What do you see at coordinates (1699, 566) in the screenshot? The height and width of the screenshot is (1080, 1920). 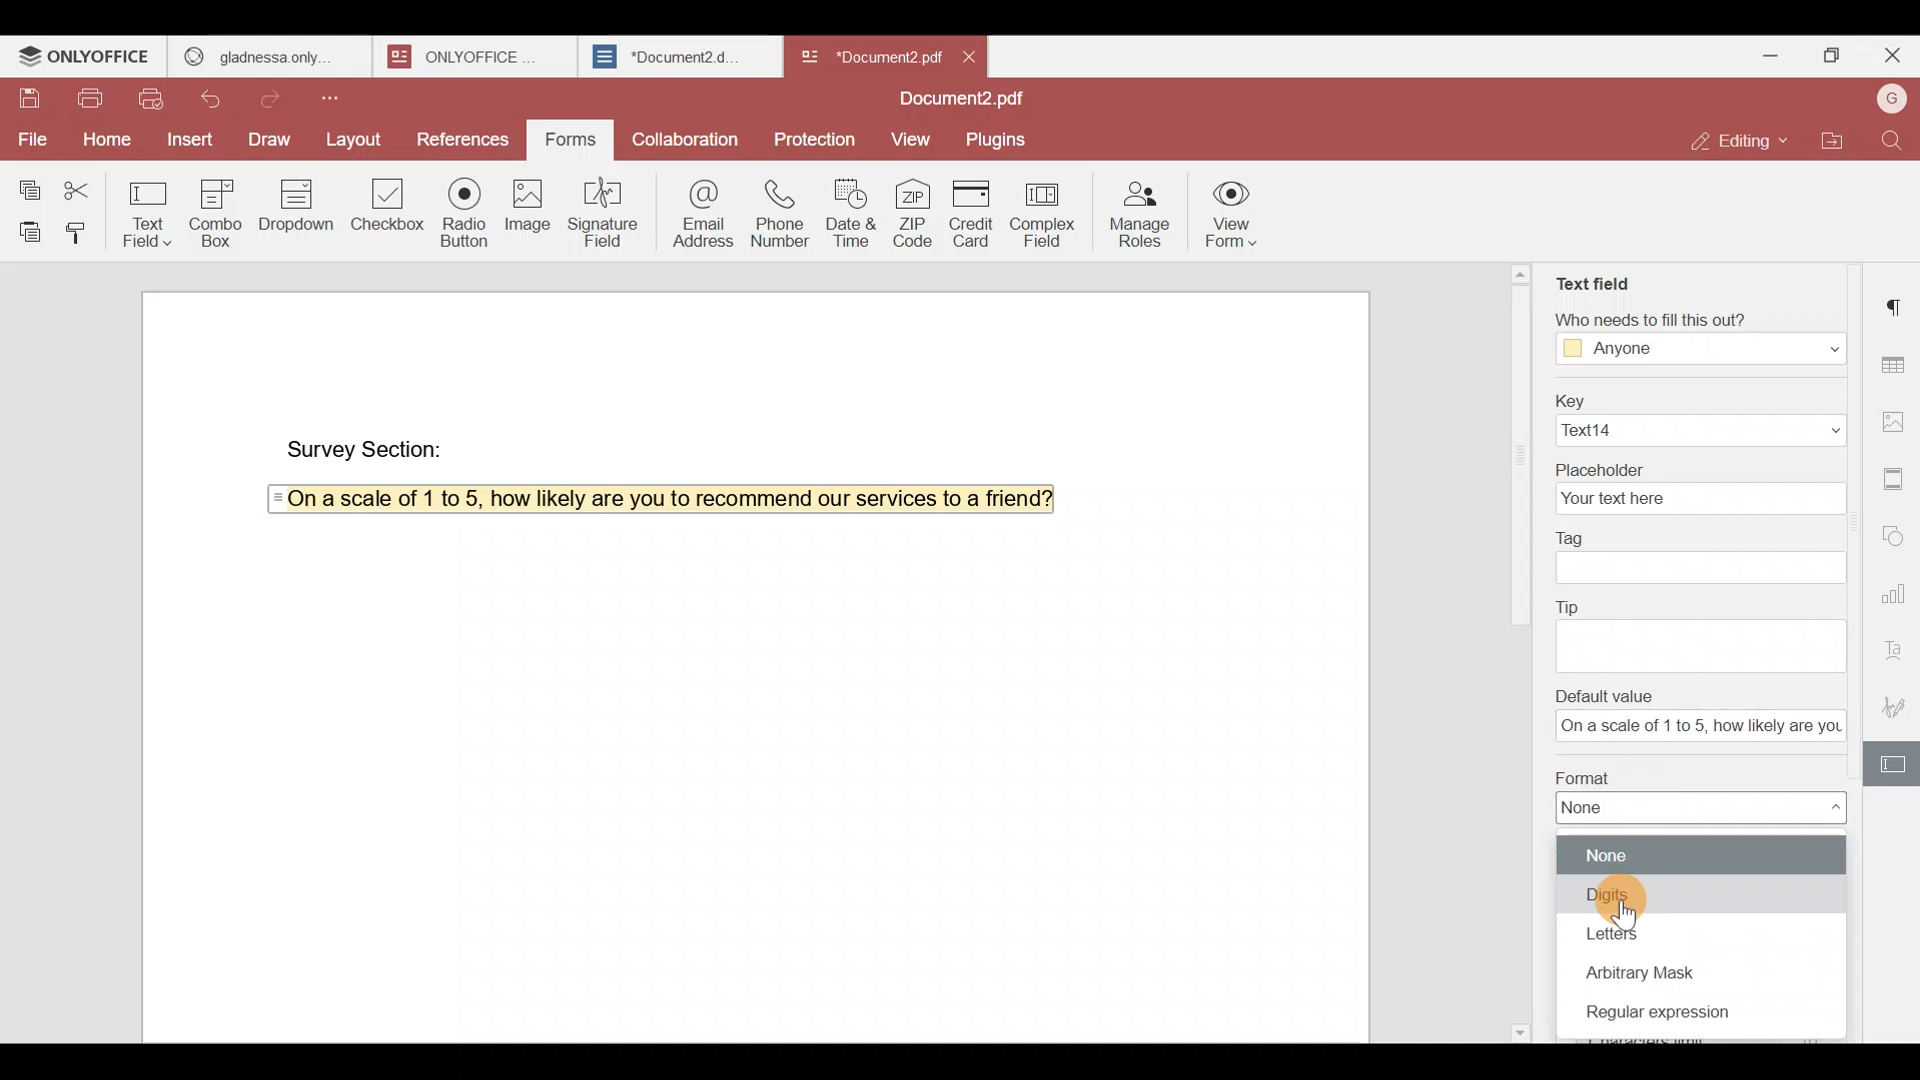 I see `textbox` at bounding box center [1699, 566].